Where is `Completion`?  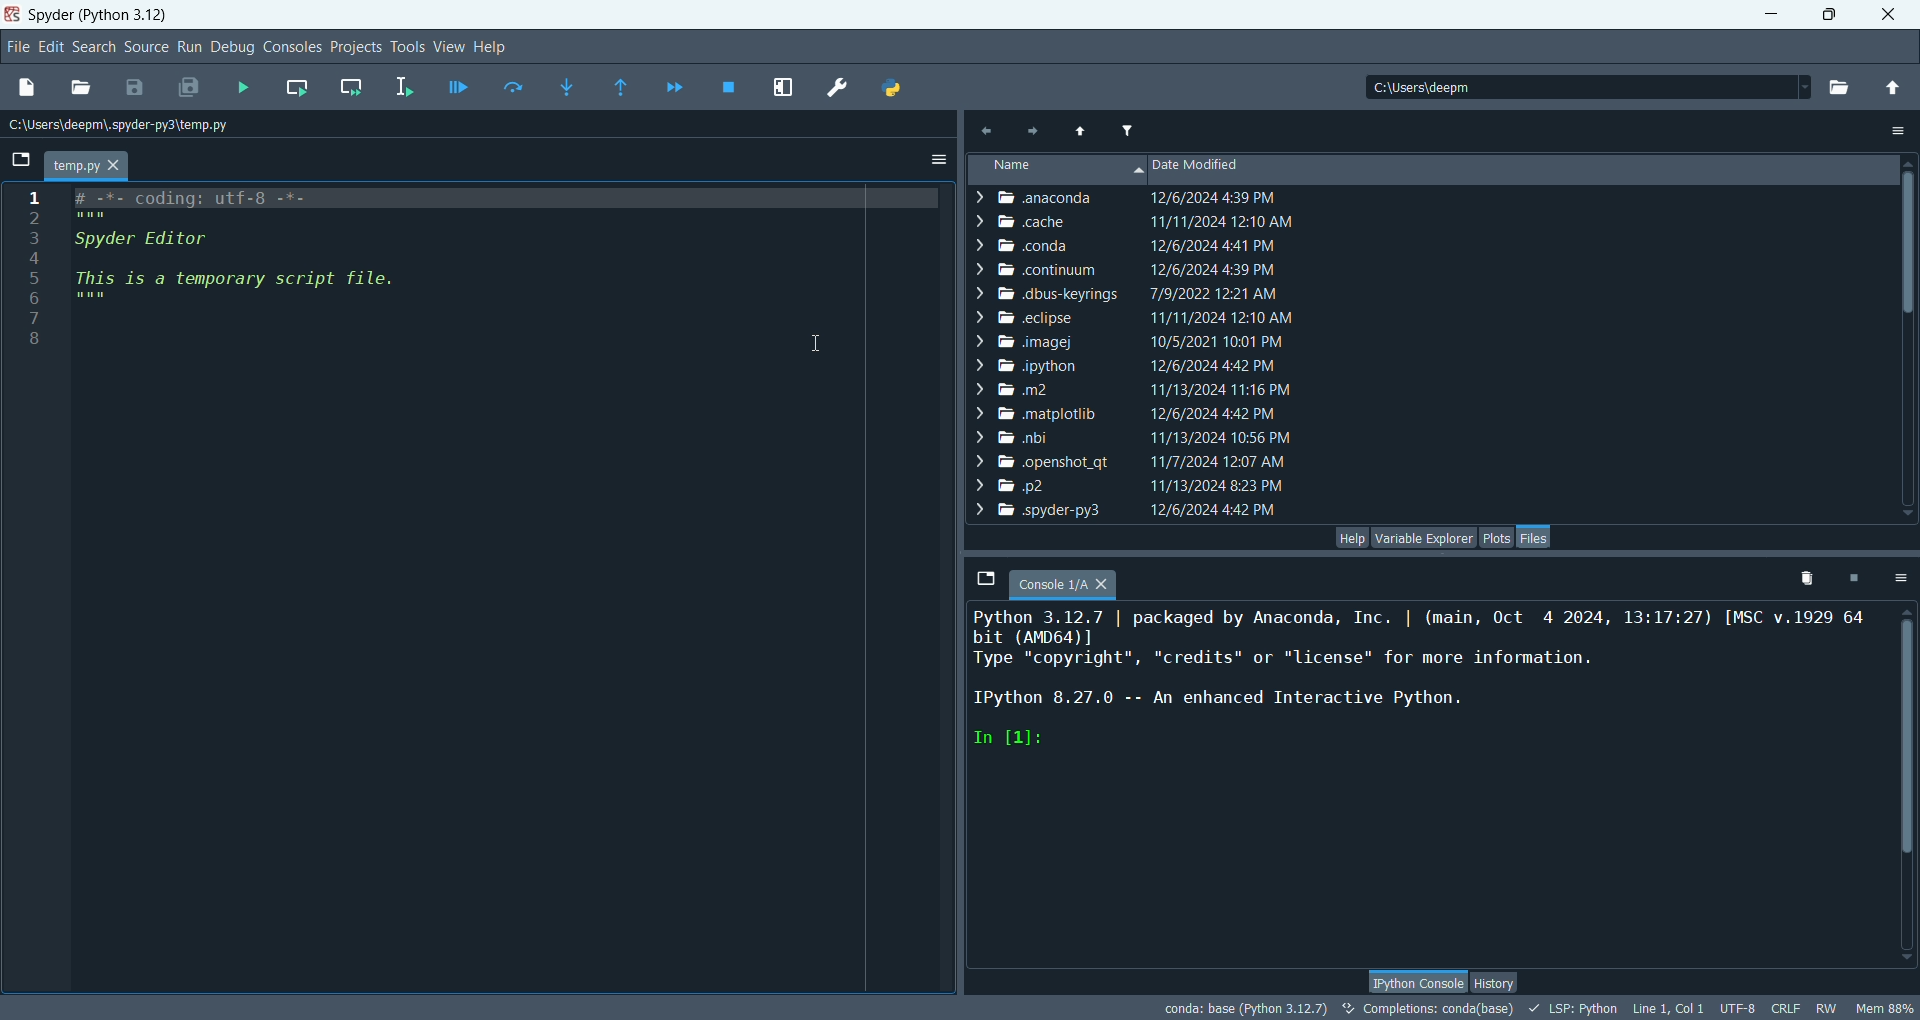 Completion is located at coordinates (1427, 1008).